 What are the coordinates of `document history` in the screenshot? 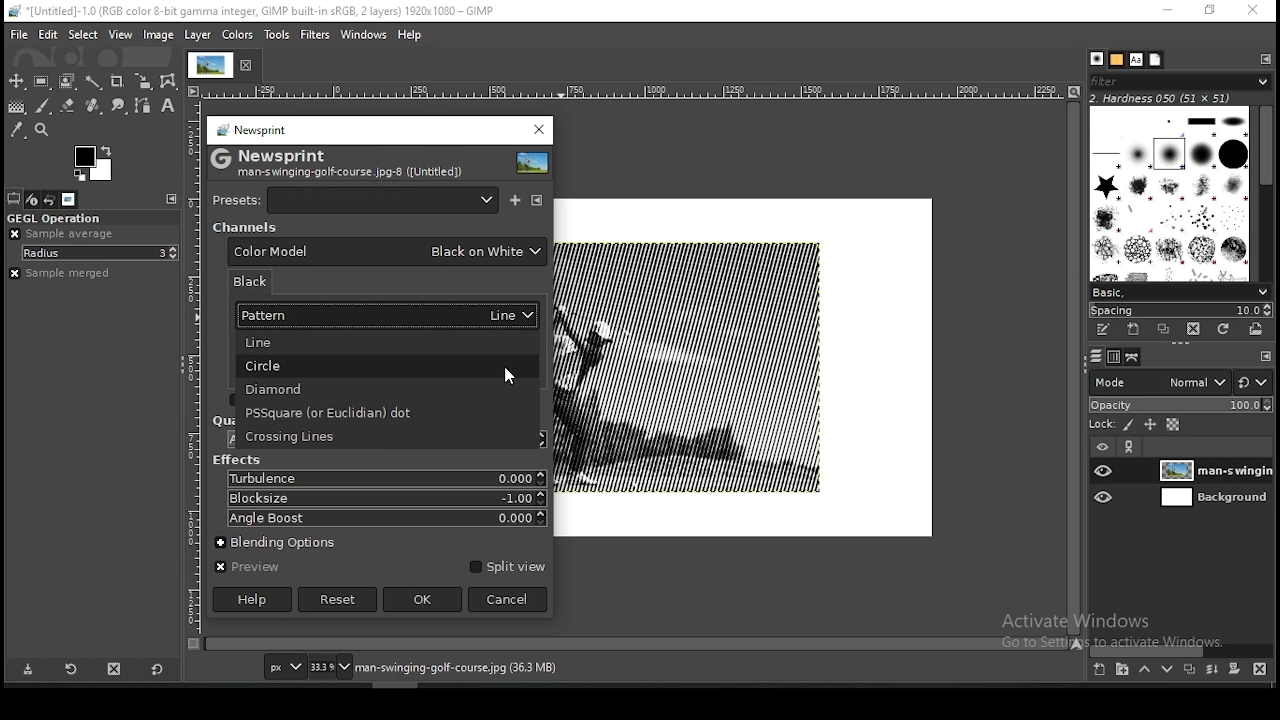 It's located at (1155, 60).